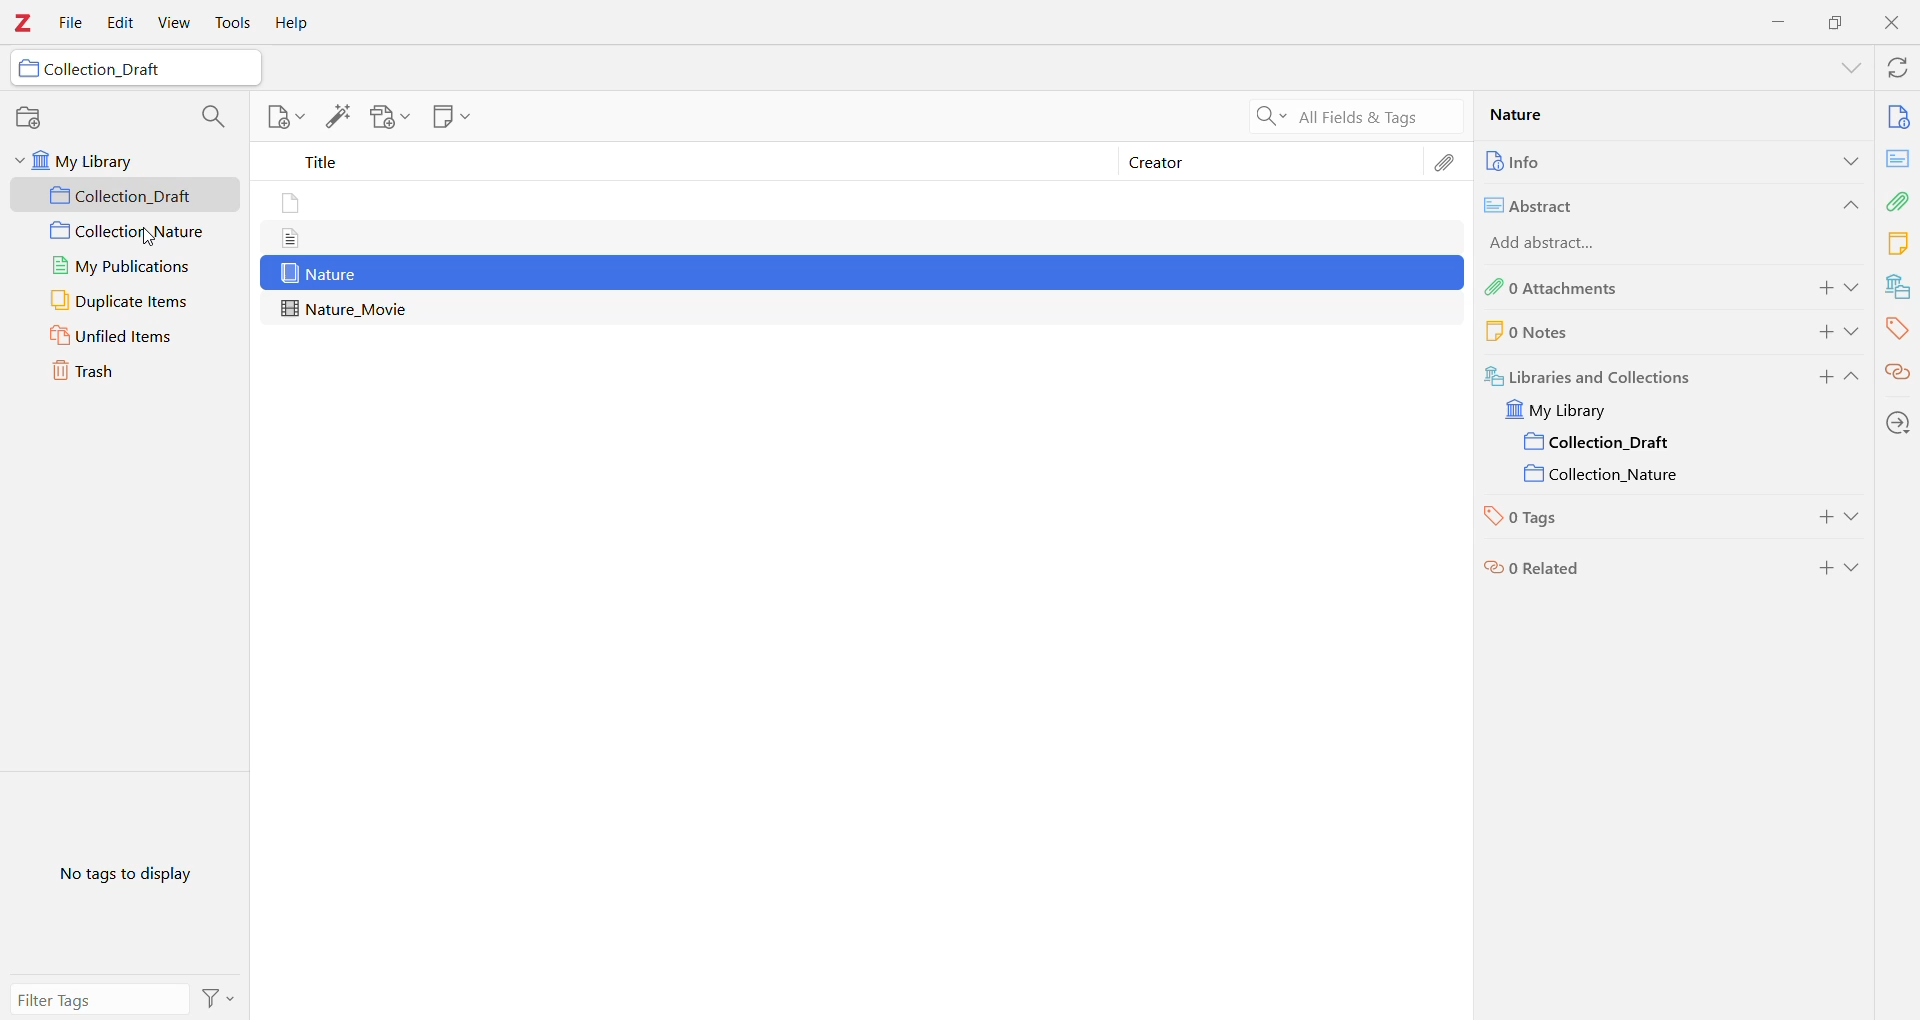  Describe the element at coordinates (119, 23) in the screenshot. I see `Edit` at that location.